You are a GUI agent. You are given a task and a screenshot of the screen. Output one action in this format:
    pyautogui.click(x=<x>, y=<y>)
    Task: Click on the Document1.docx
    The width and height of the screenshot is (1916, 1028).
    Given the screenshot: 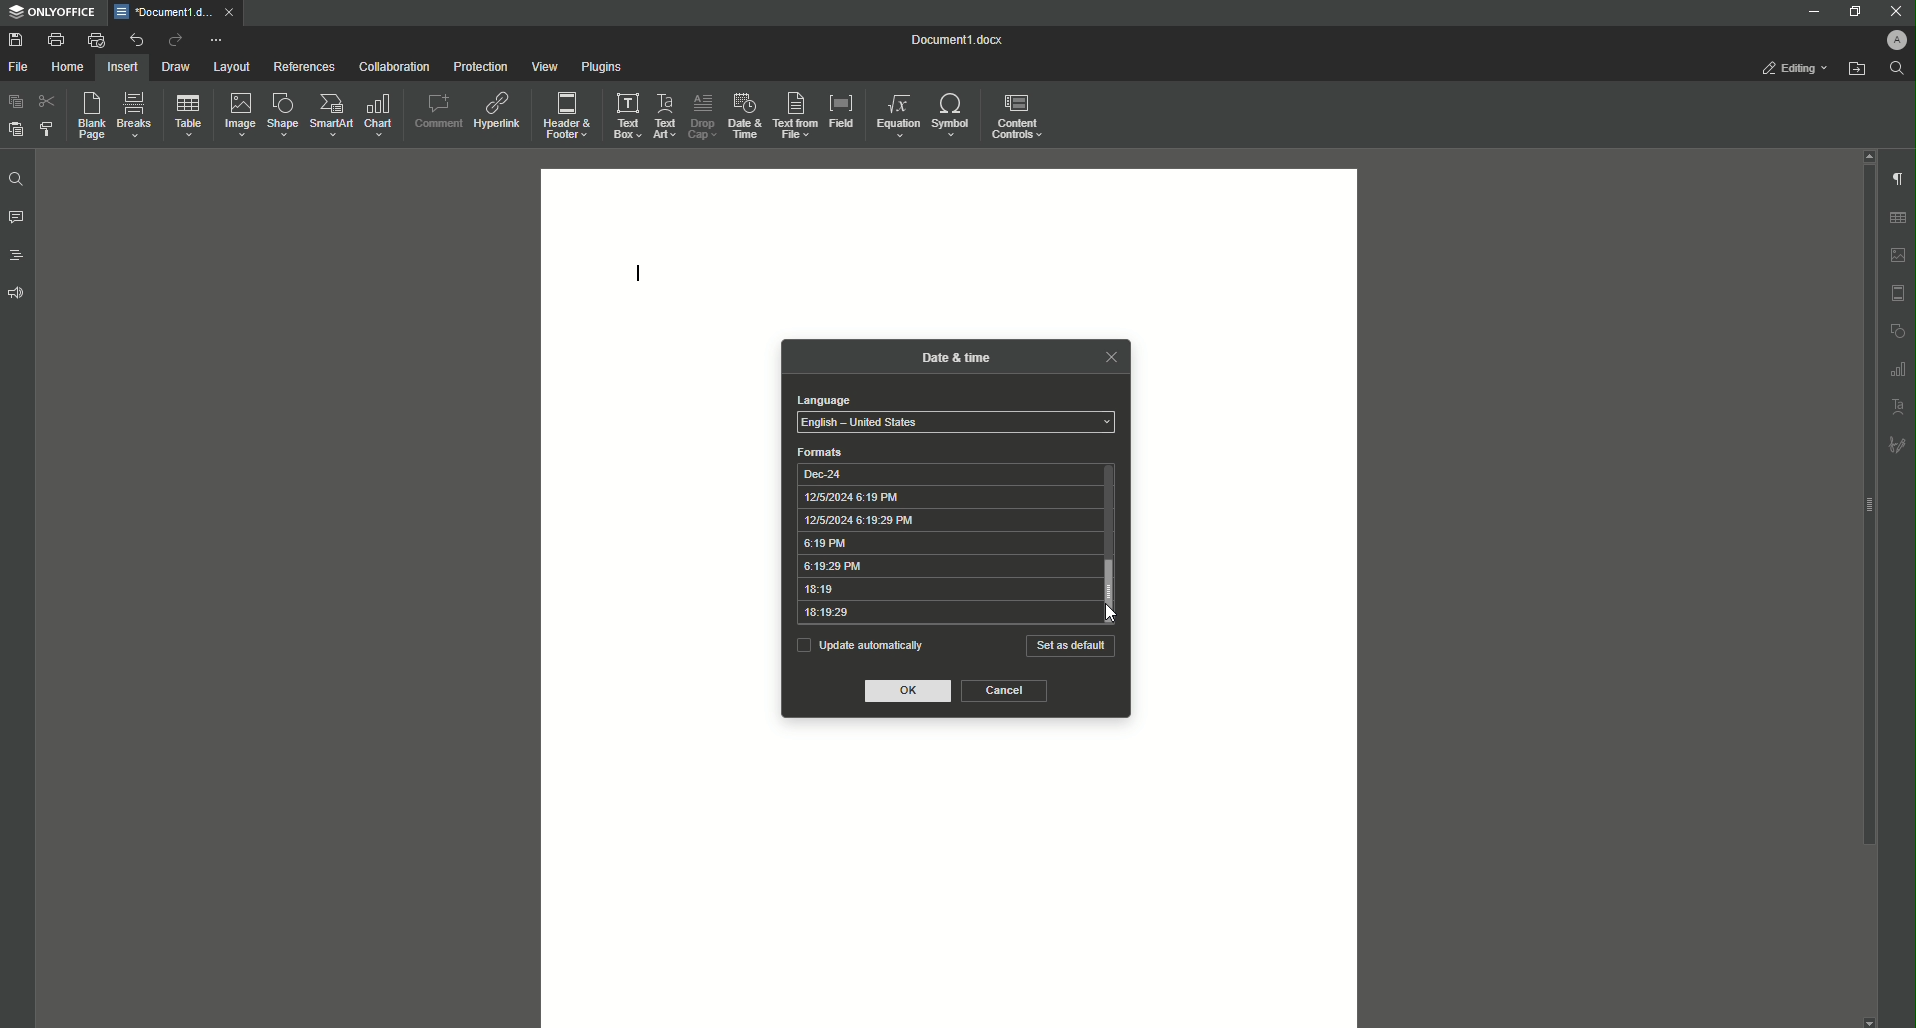 What is the action you would take?
    pyautogui.click(x=959, y=40)
    